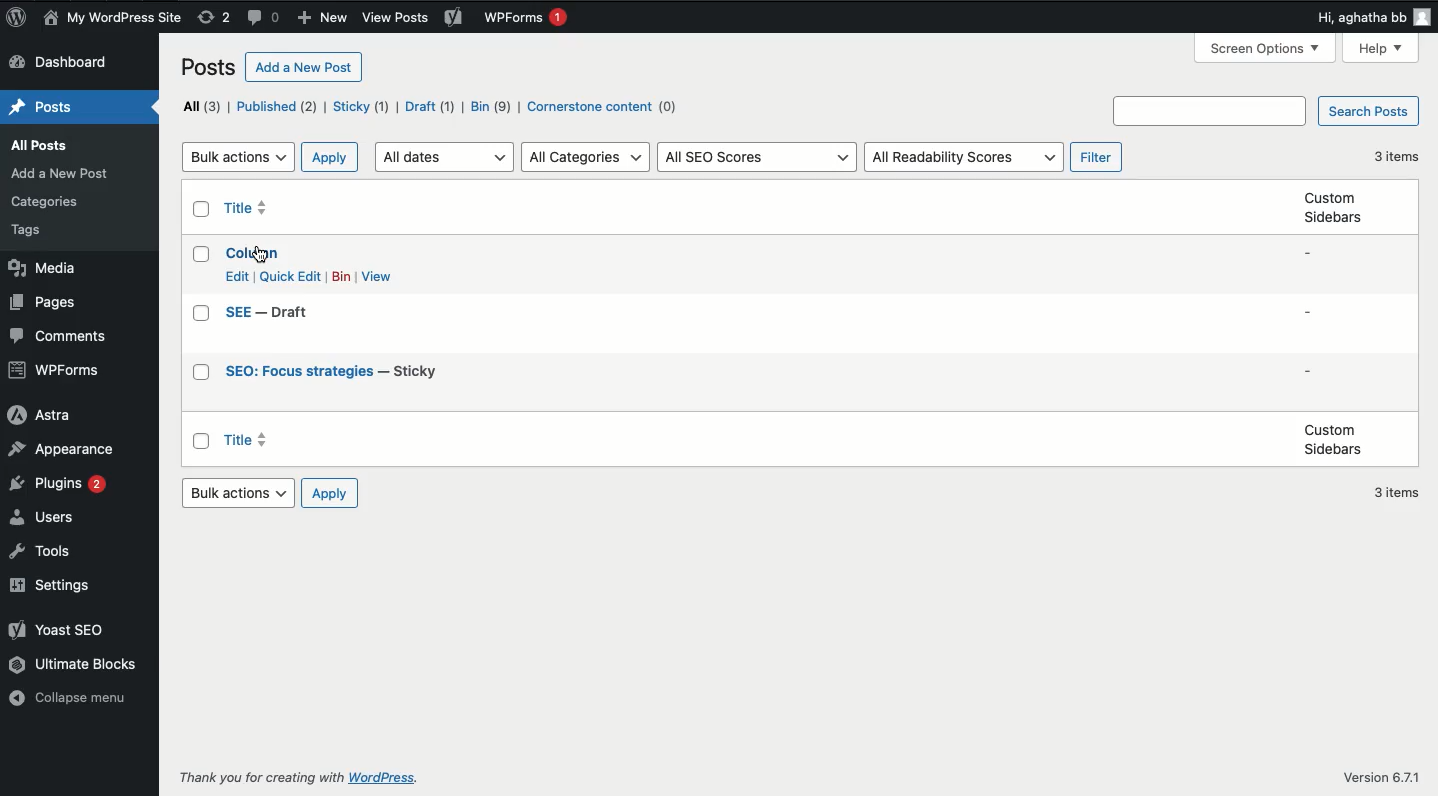  Describe the element at coordinates (493, 106) in the screenshot. I see `Bin` at that location.